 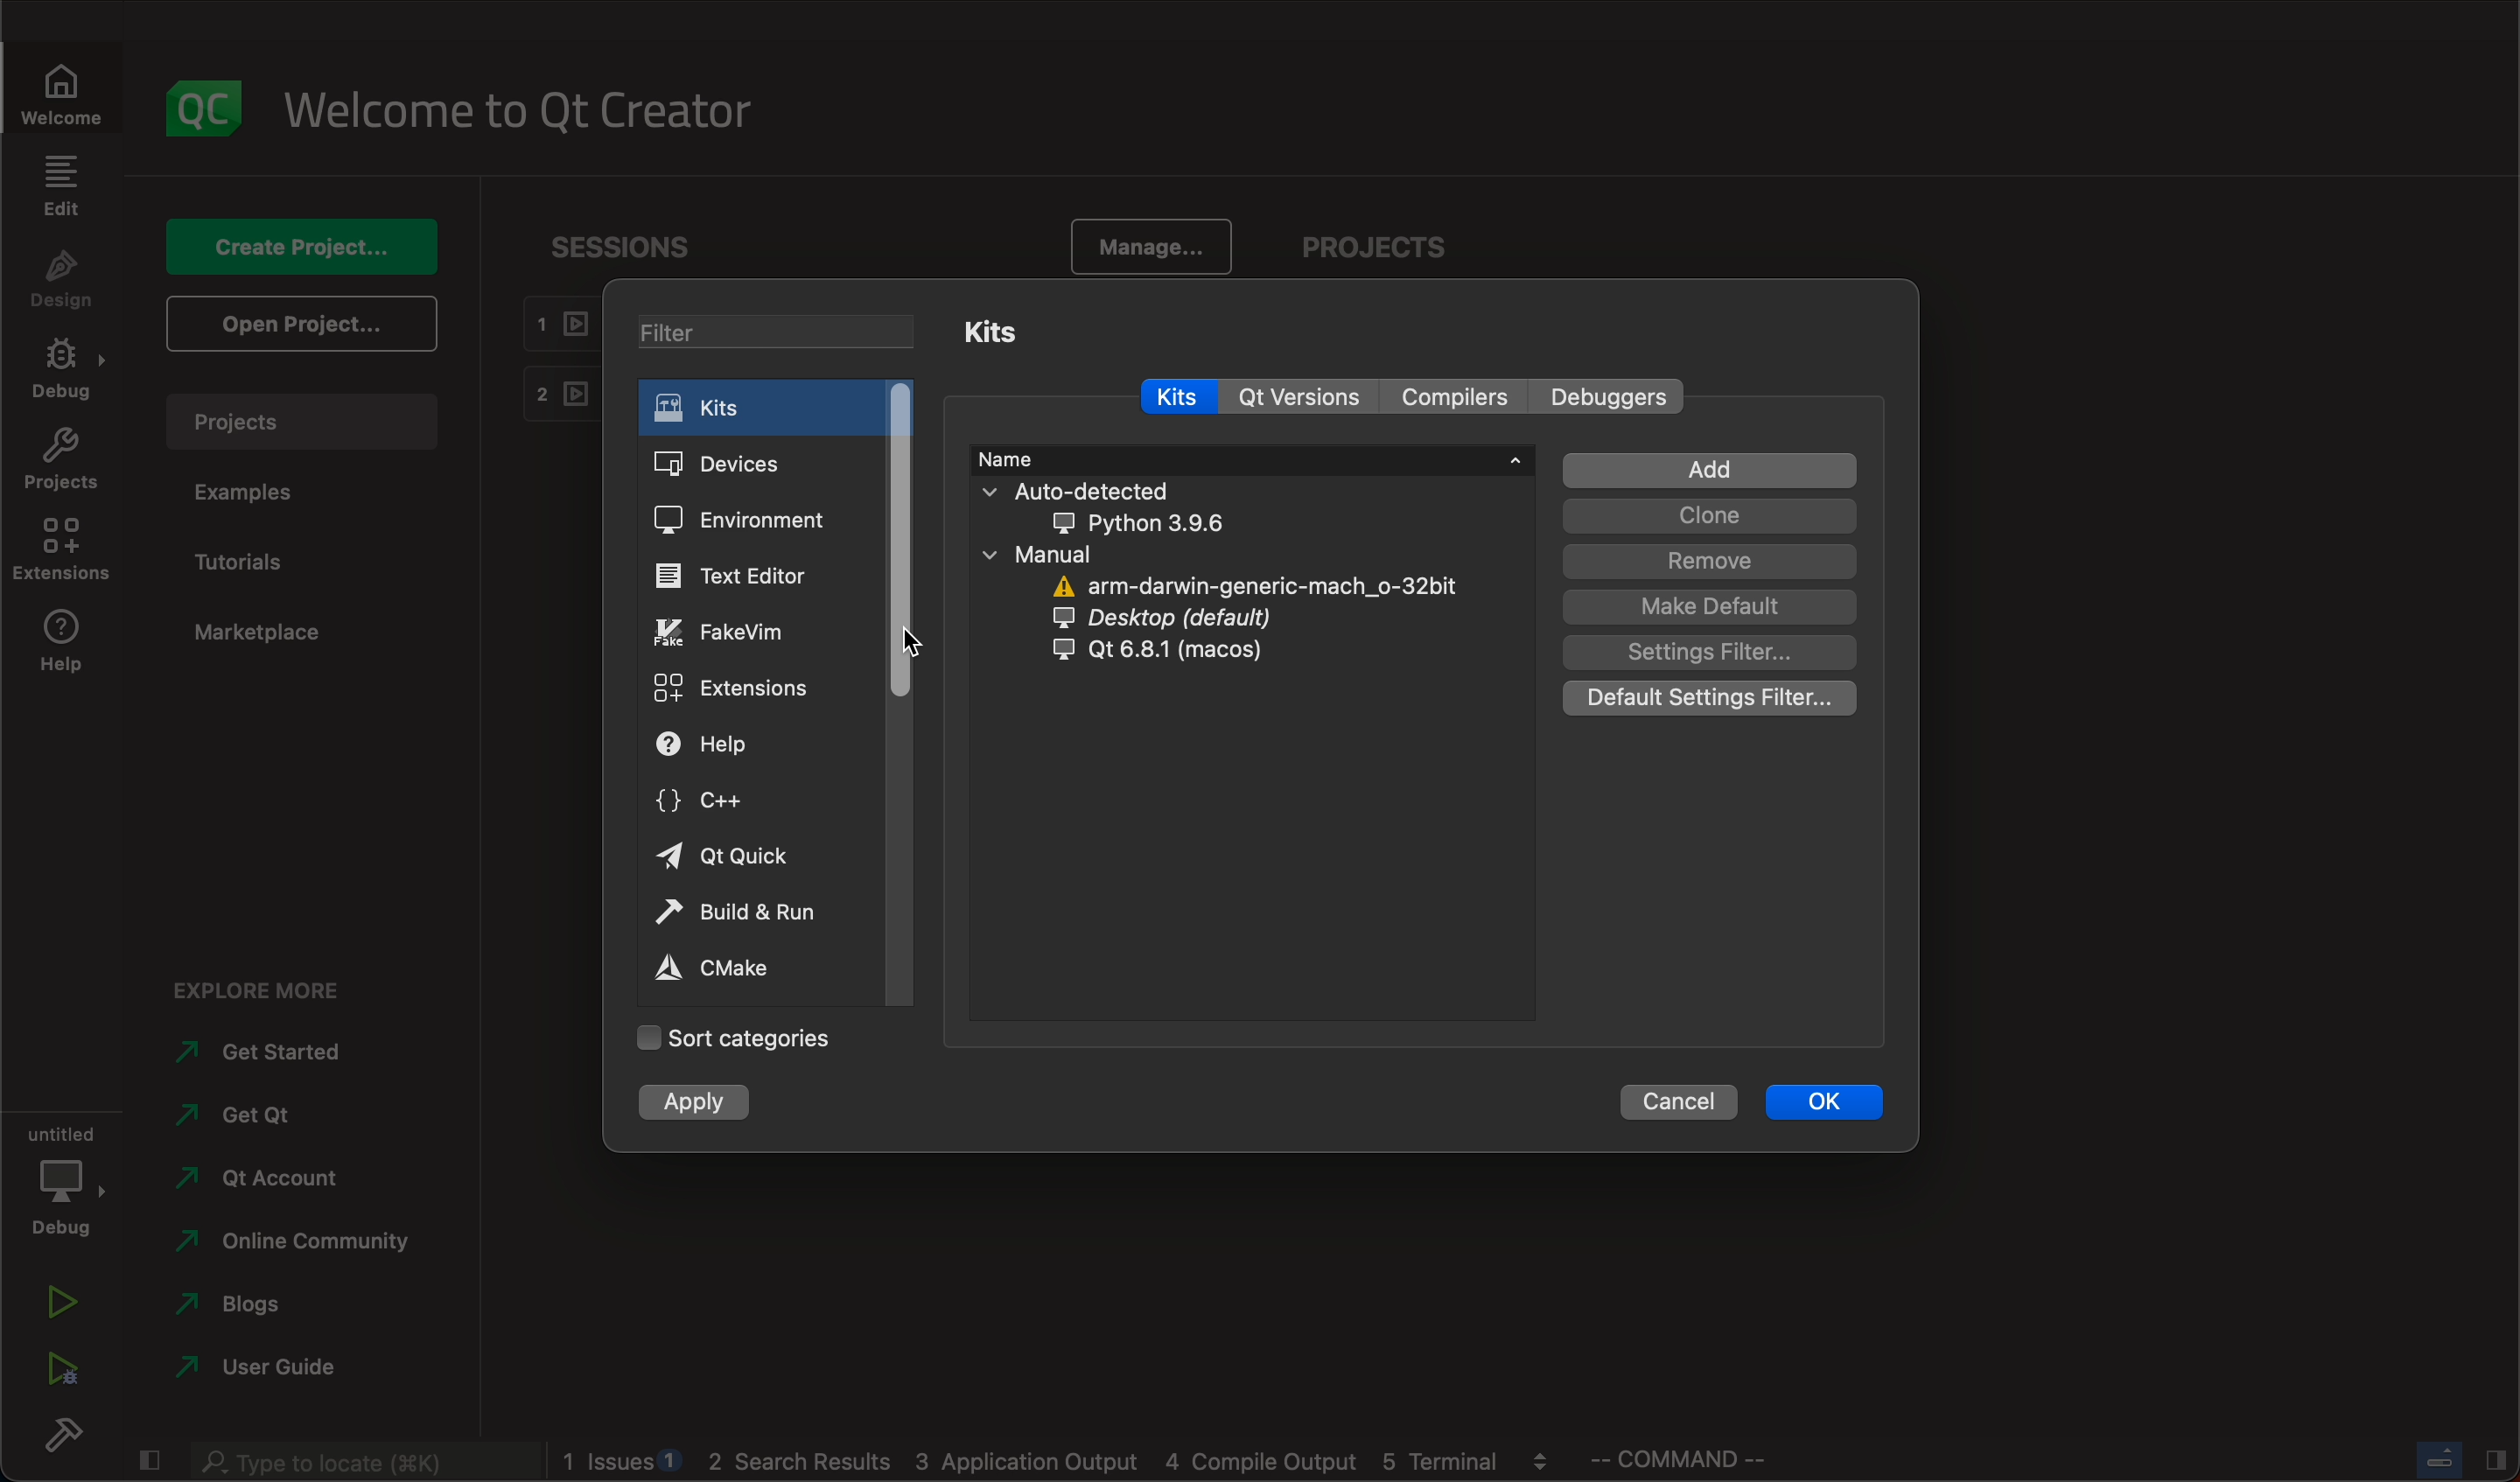 I want to click on marketplace, so click(x=258, y=636).